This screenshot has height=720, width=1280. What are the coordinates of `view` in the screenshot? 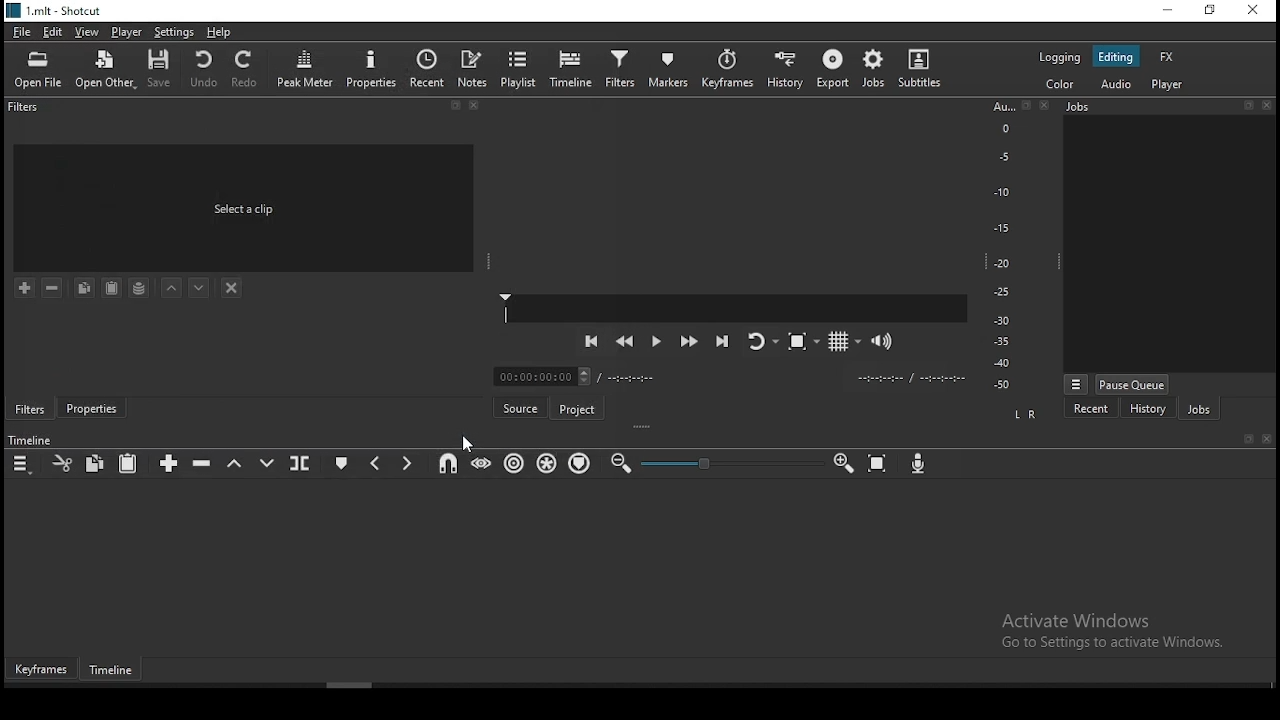 It's located at (89, 33).